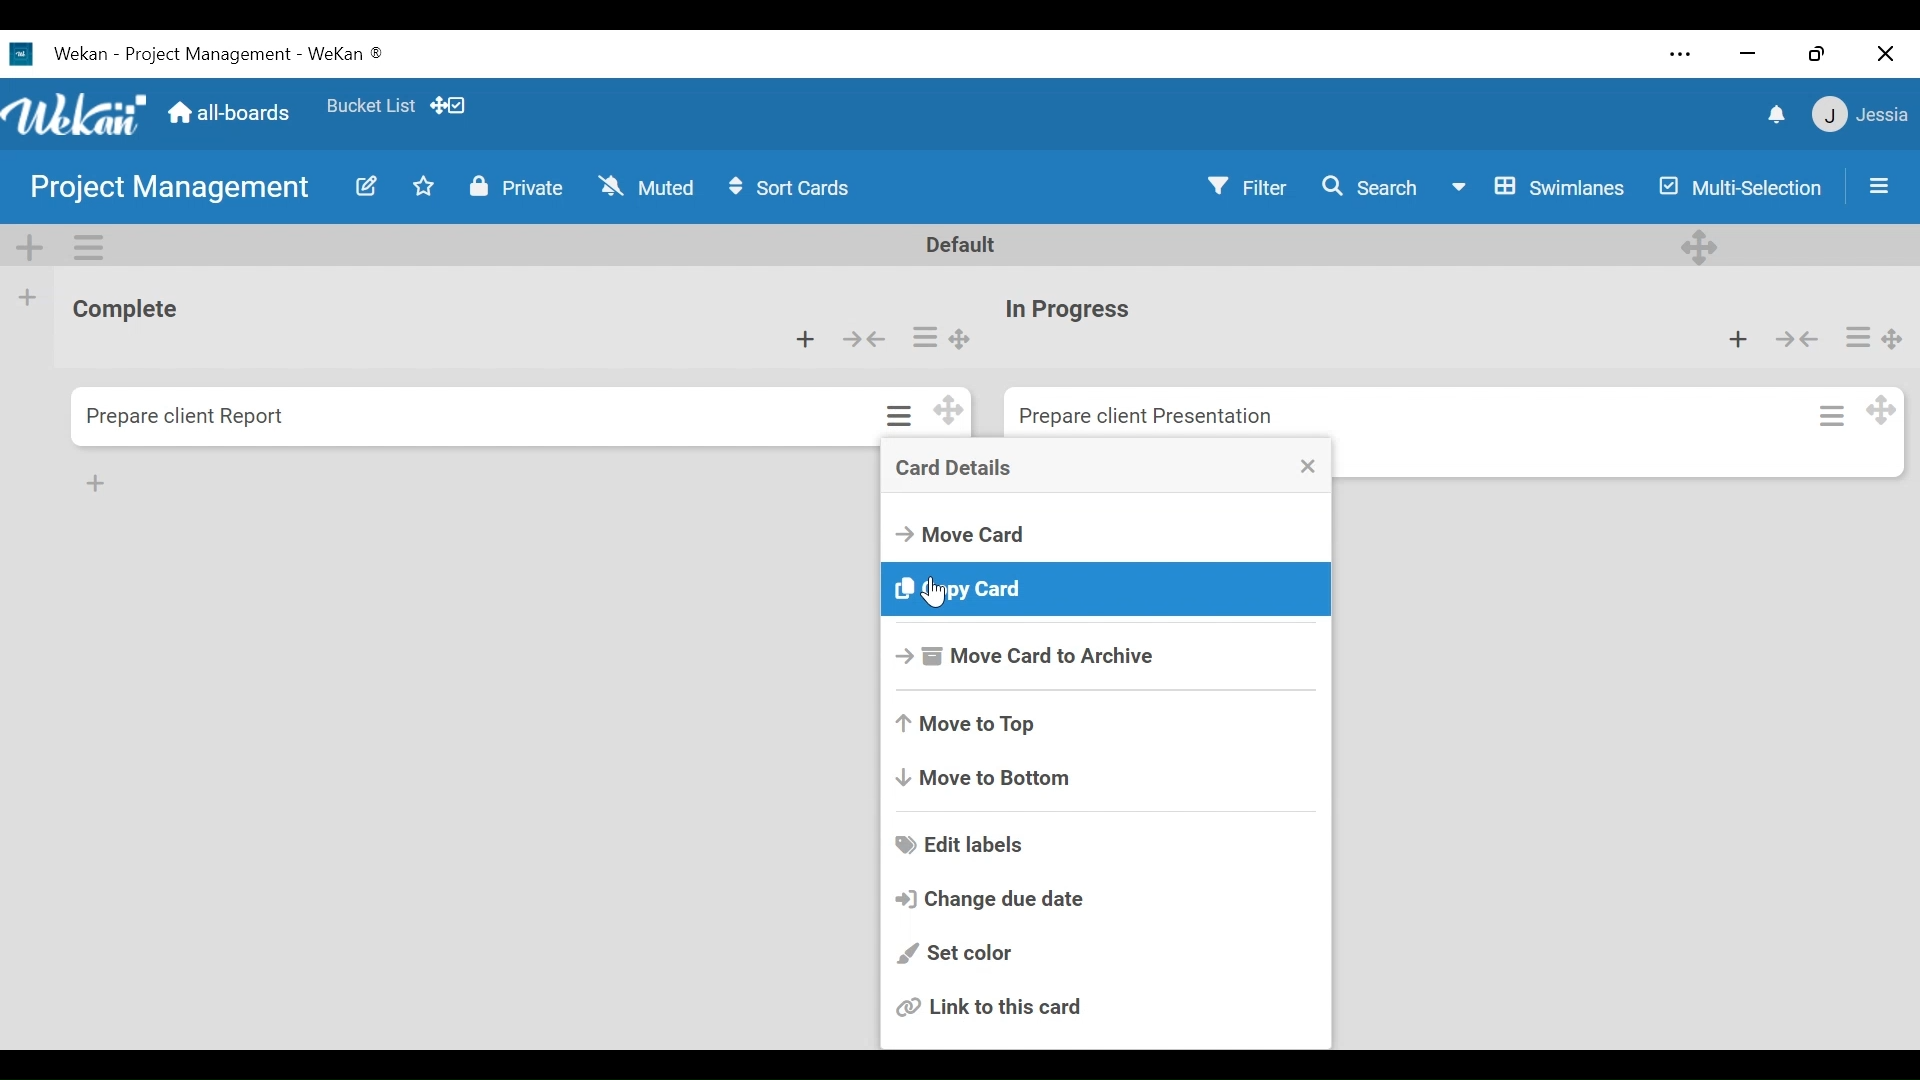 The width and height of the screenshot is (1920, 1080). I want to click on Cursor, so click(934, 591).